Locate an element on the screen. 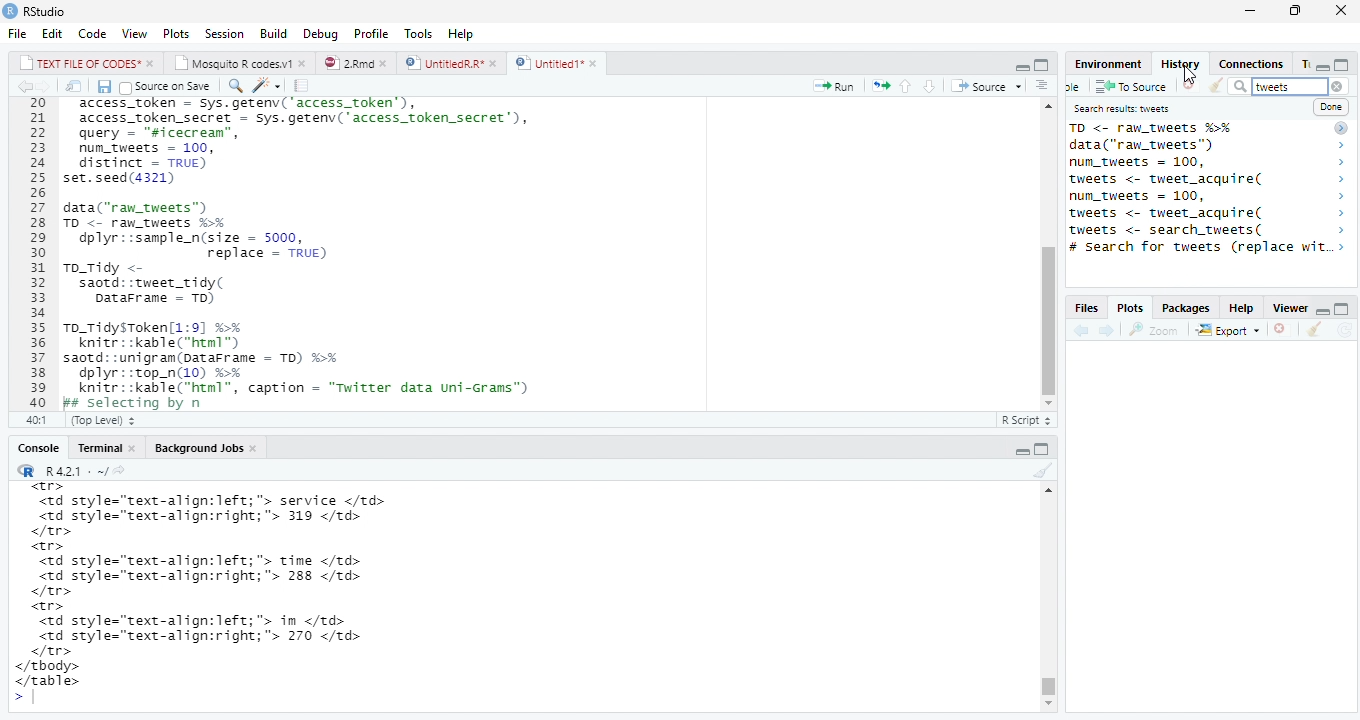  History is located at coordinates (1179, 62).